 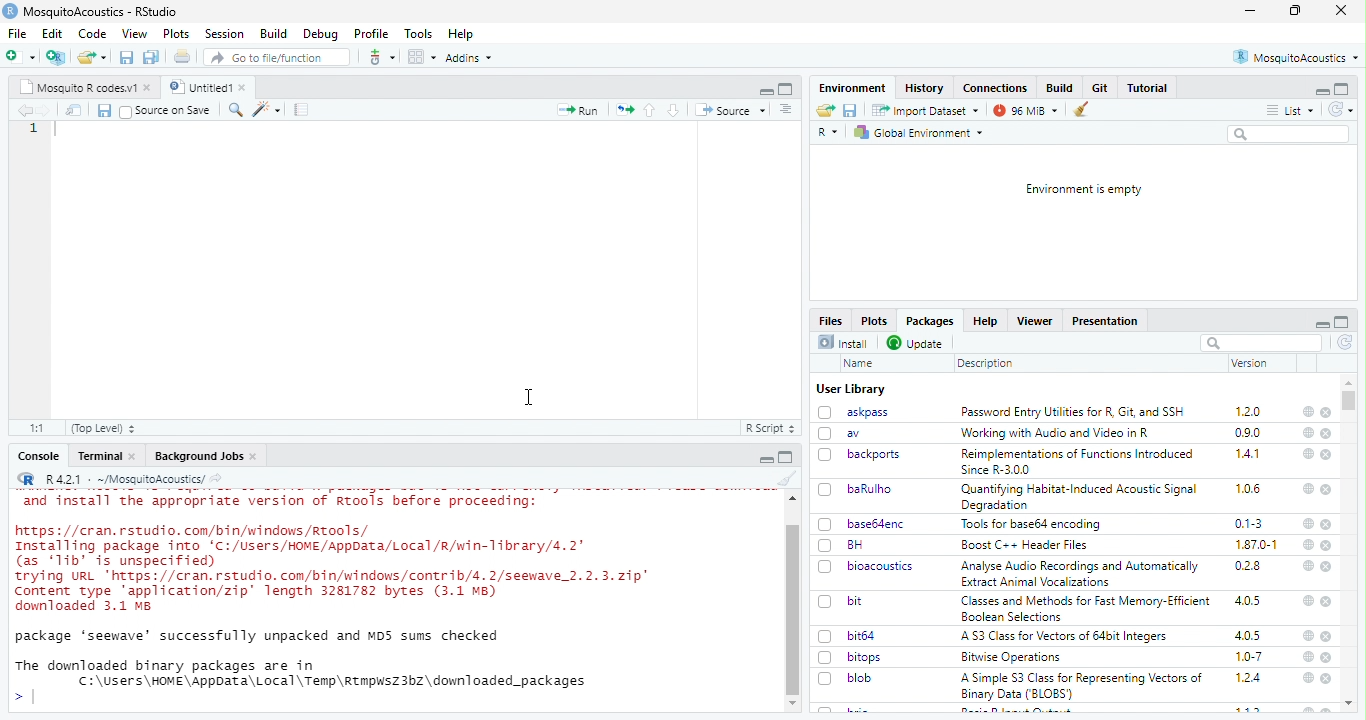 I want to click on close, so click(x=1342, y=10).